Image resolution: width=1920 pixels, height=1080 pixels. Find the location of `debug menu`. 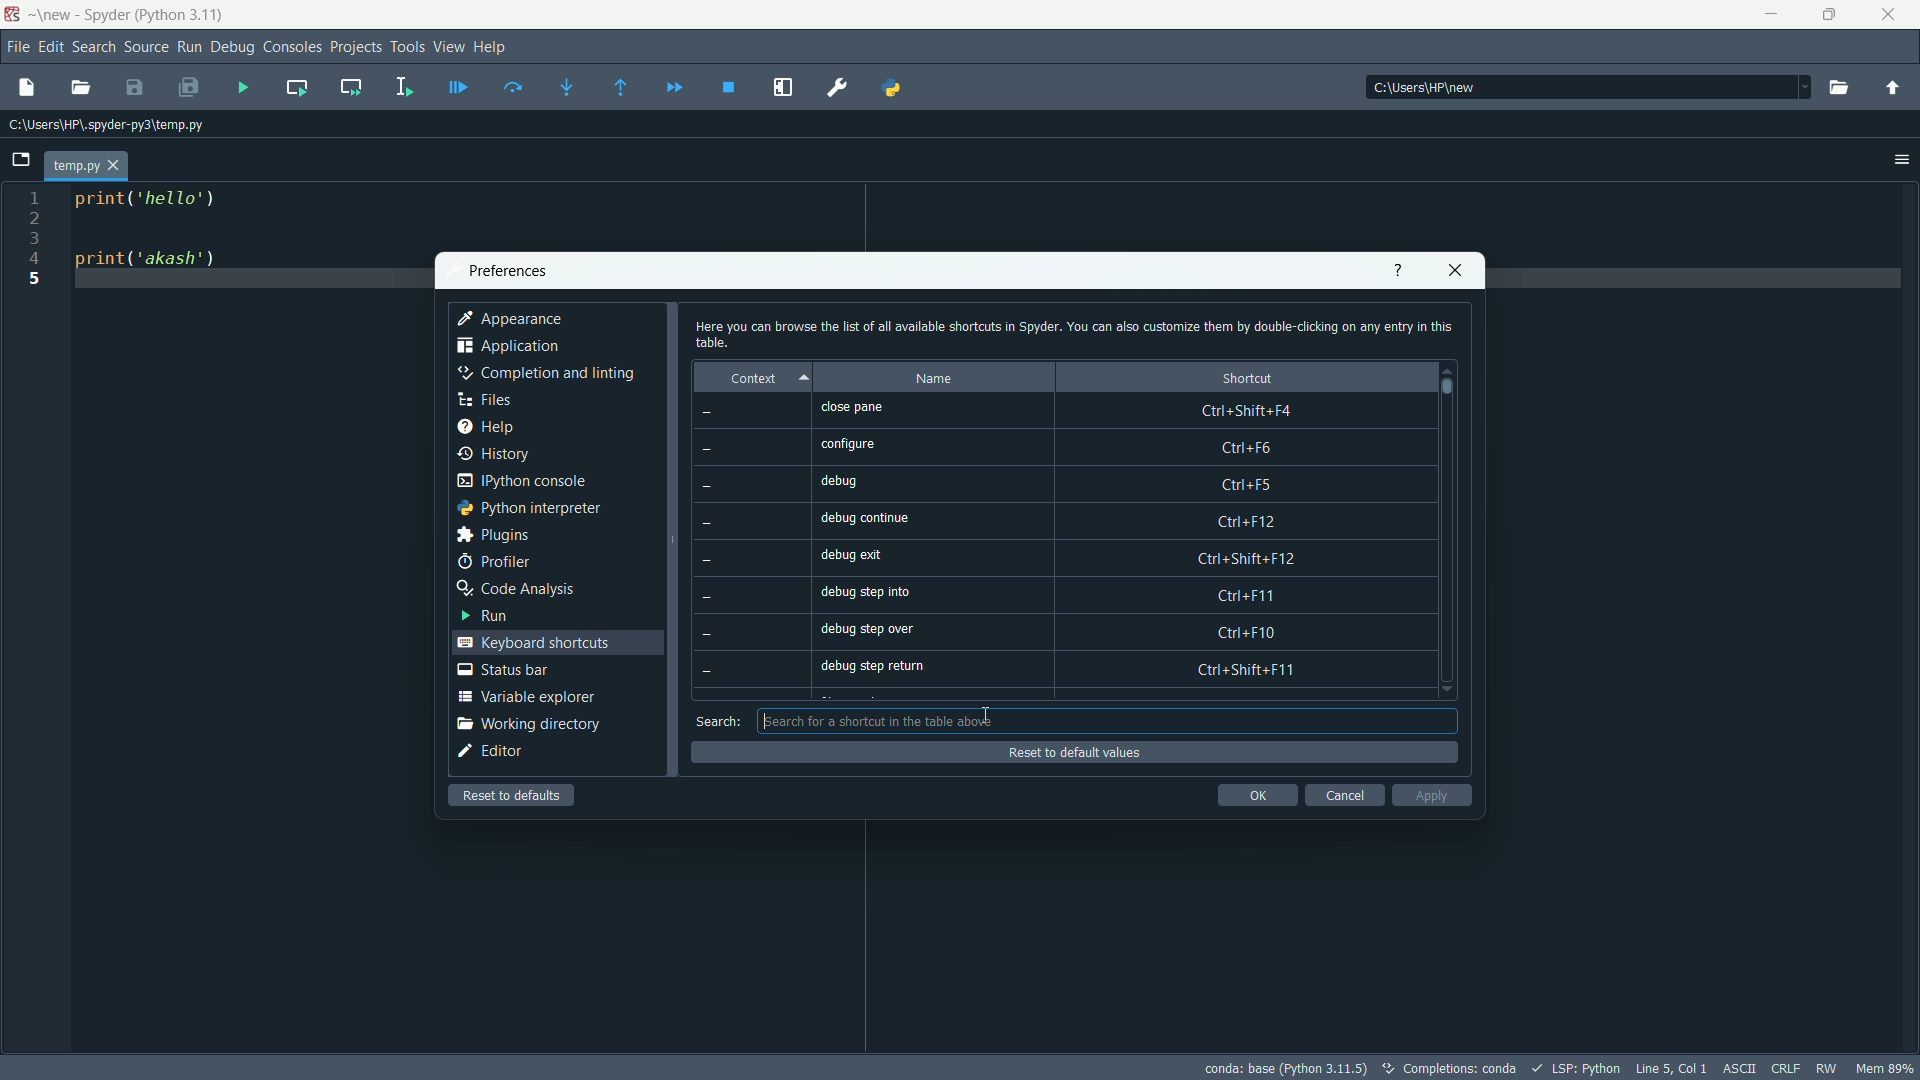

debug menu is located at coordinates (233, 45).